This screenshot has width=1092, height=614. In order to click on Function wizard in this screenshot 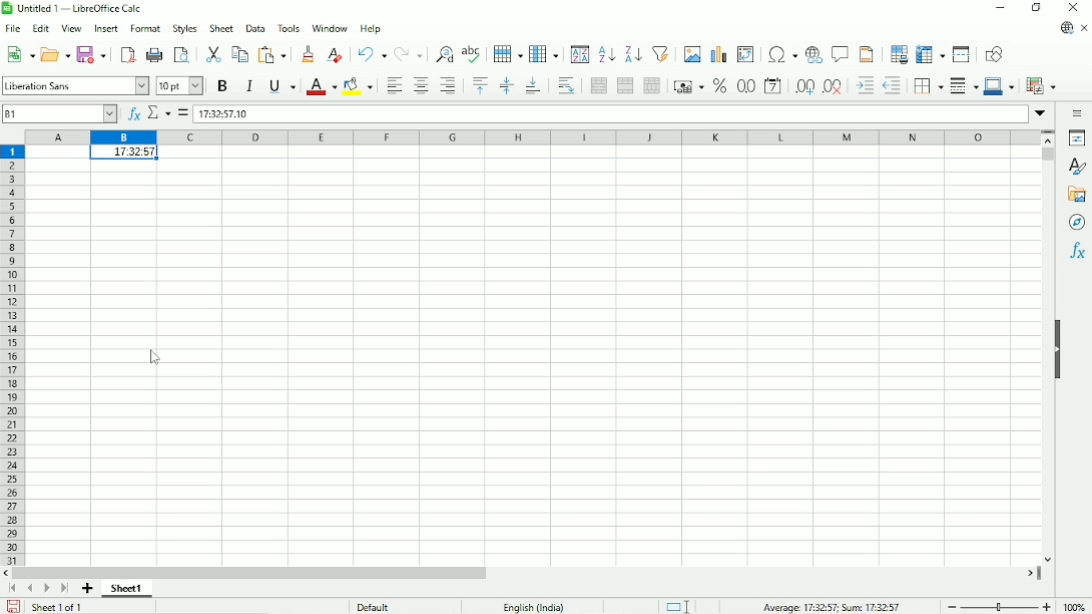, I will do `click(133, 113)`.